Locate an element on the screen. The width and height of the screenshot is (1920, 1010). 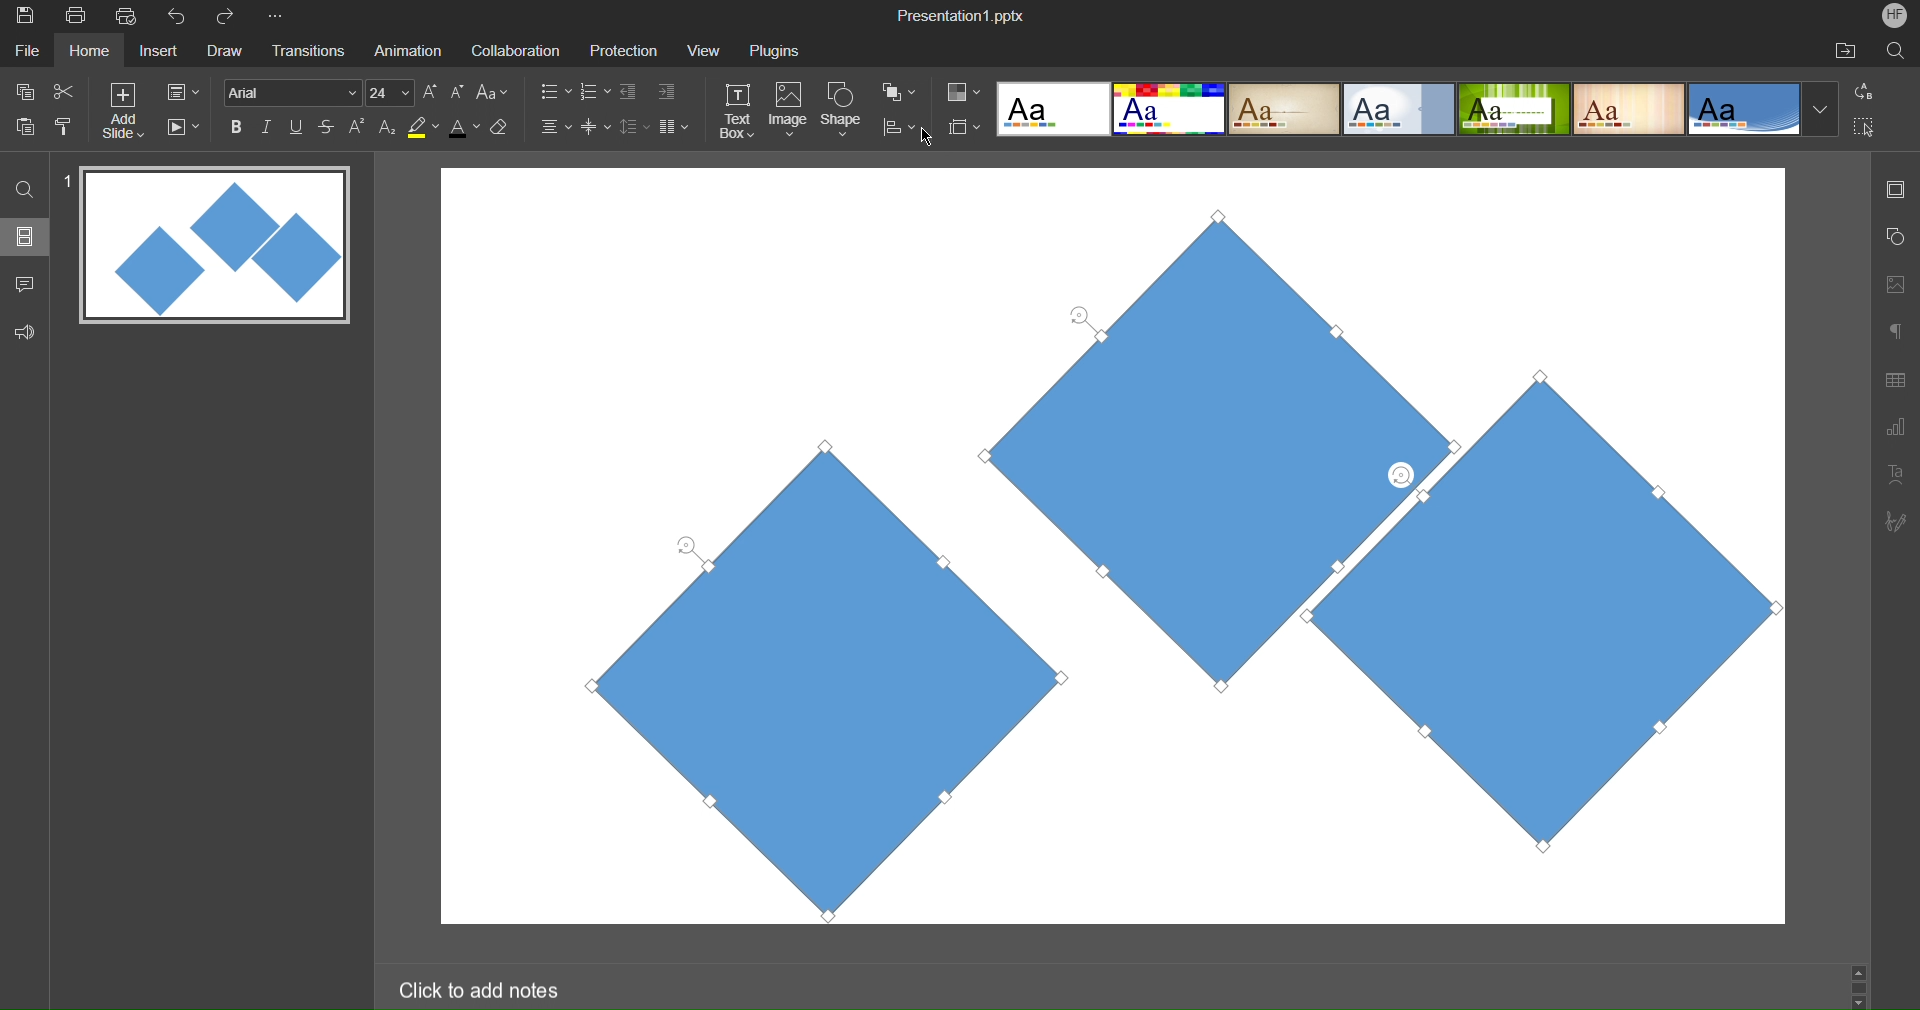
a to b is located at coordinates (1869, 90).